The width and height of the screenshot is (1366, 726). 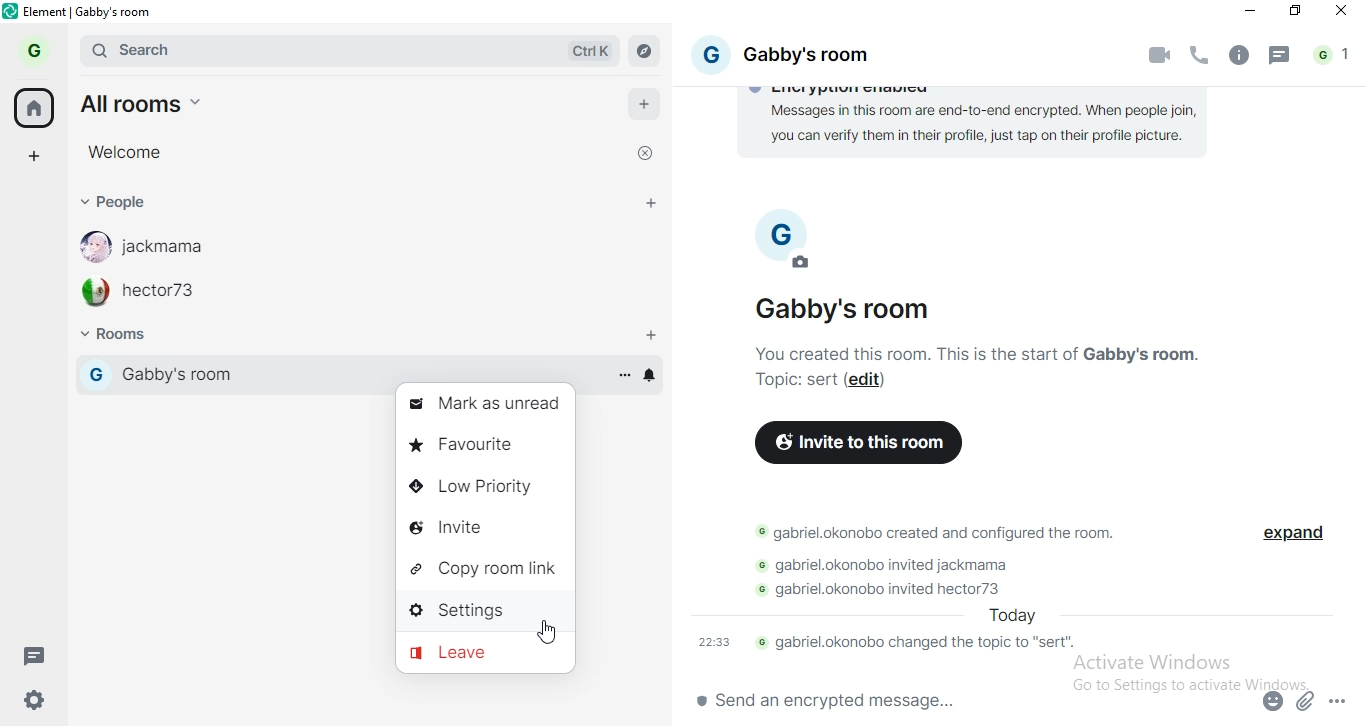 What do you see at coordinates (644, 52) in the screenshot?
I see `navigate` at bounding box center [644, 52].